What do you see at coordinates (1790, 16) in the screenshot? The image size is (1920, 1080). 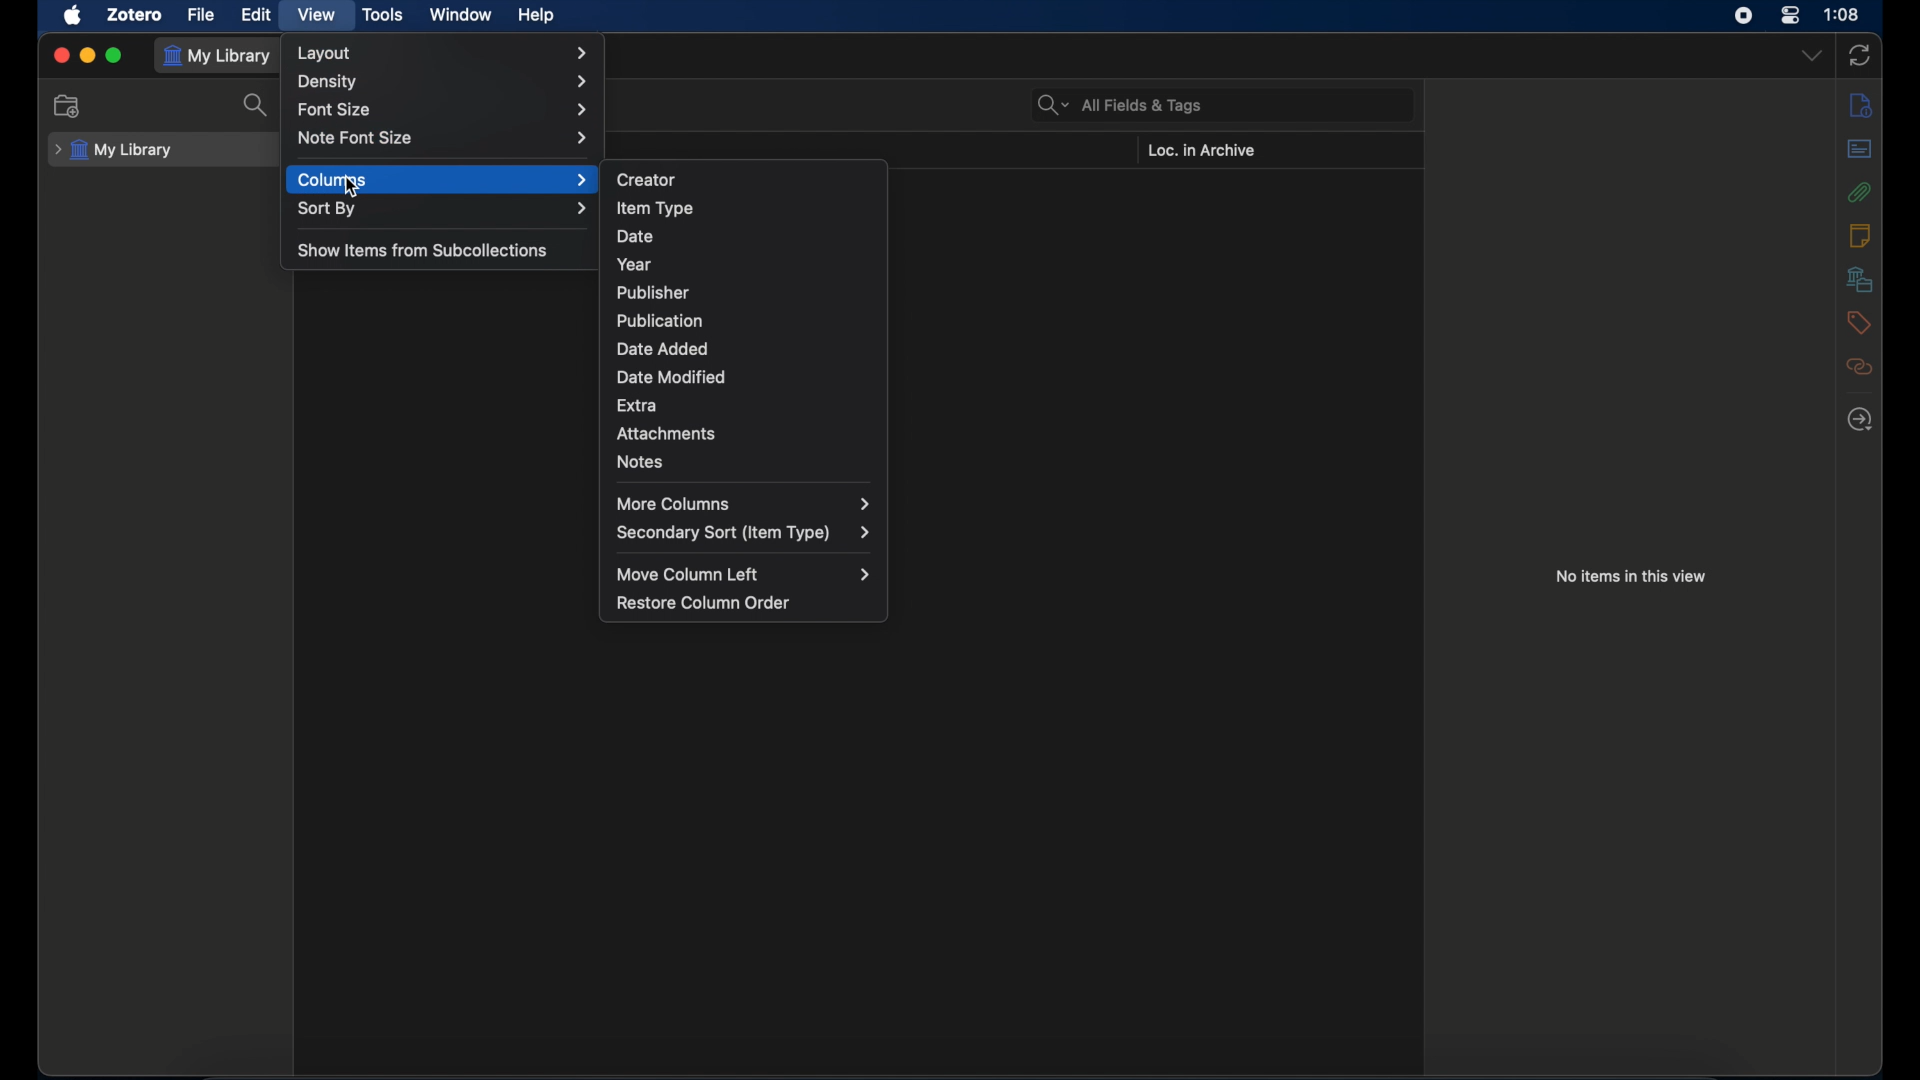 I see `control center` at bounding box center [1790, 16].